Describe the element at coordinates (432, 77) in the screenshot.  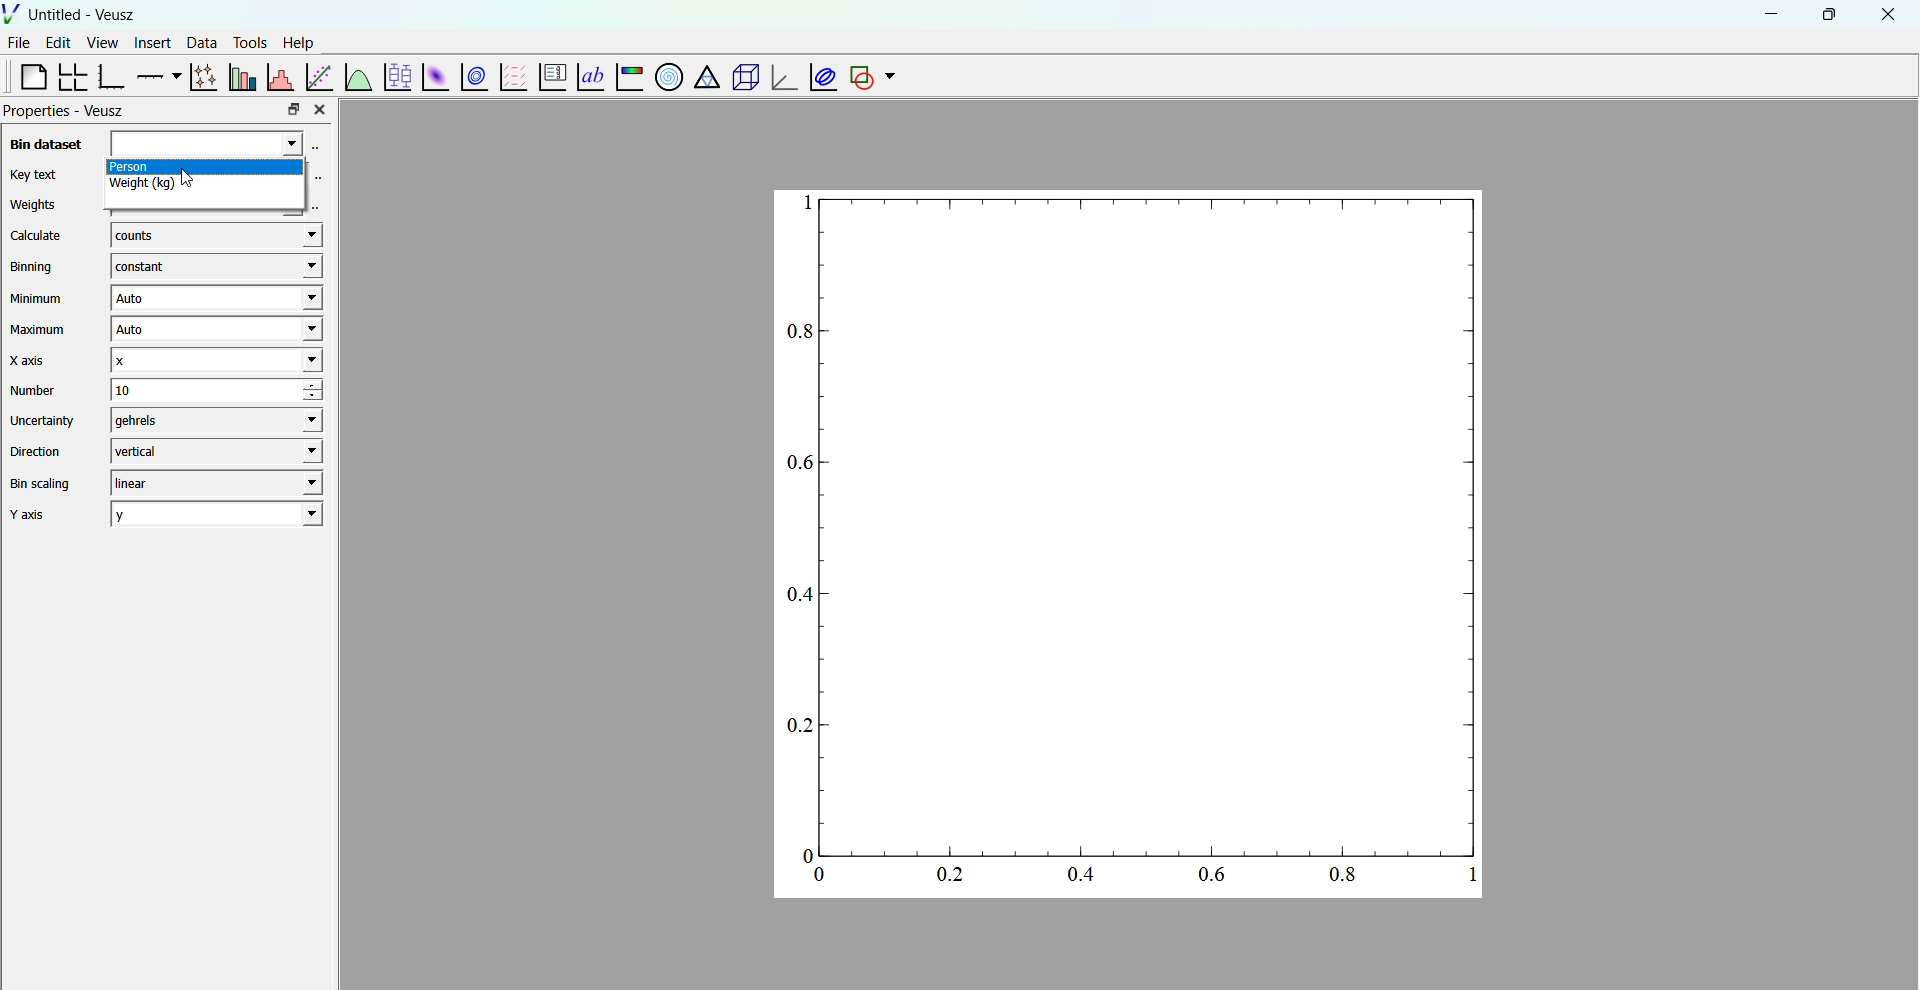
I see `plot 2d dataset as an image` at that location.